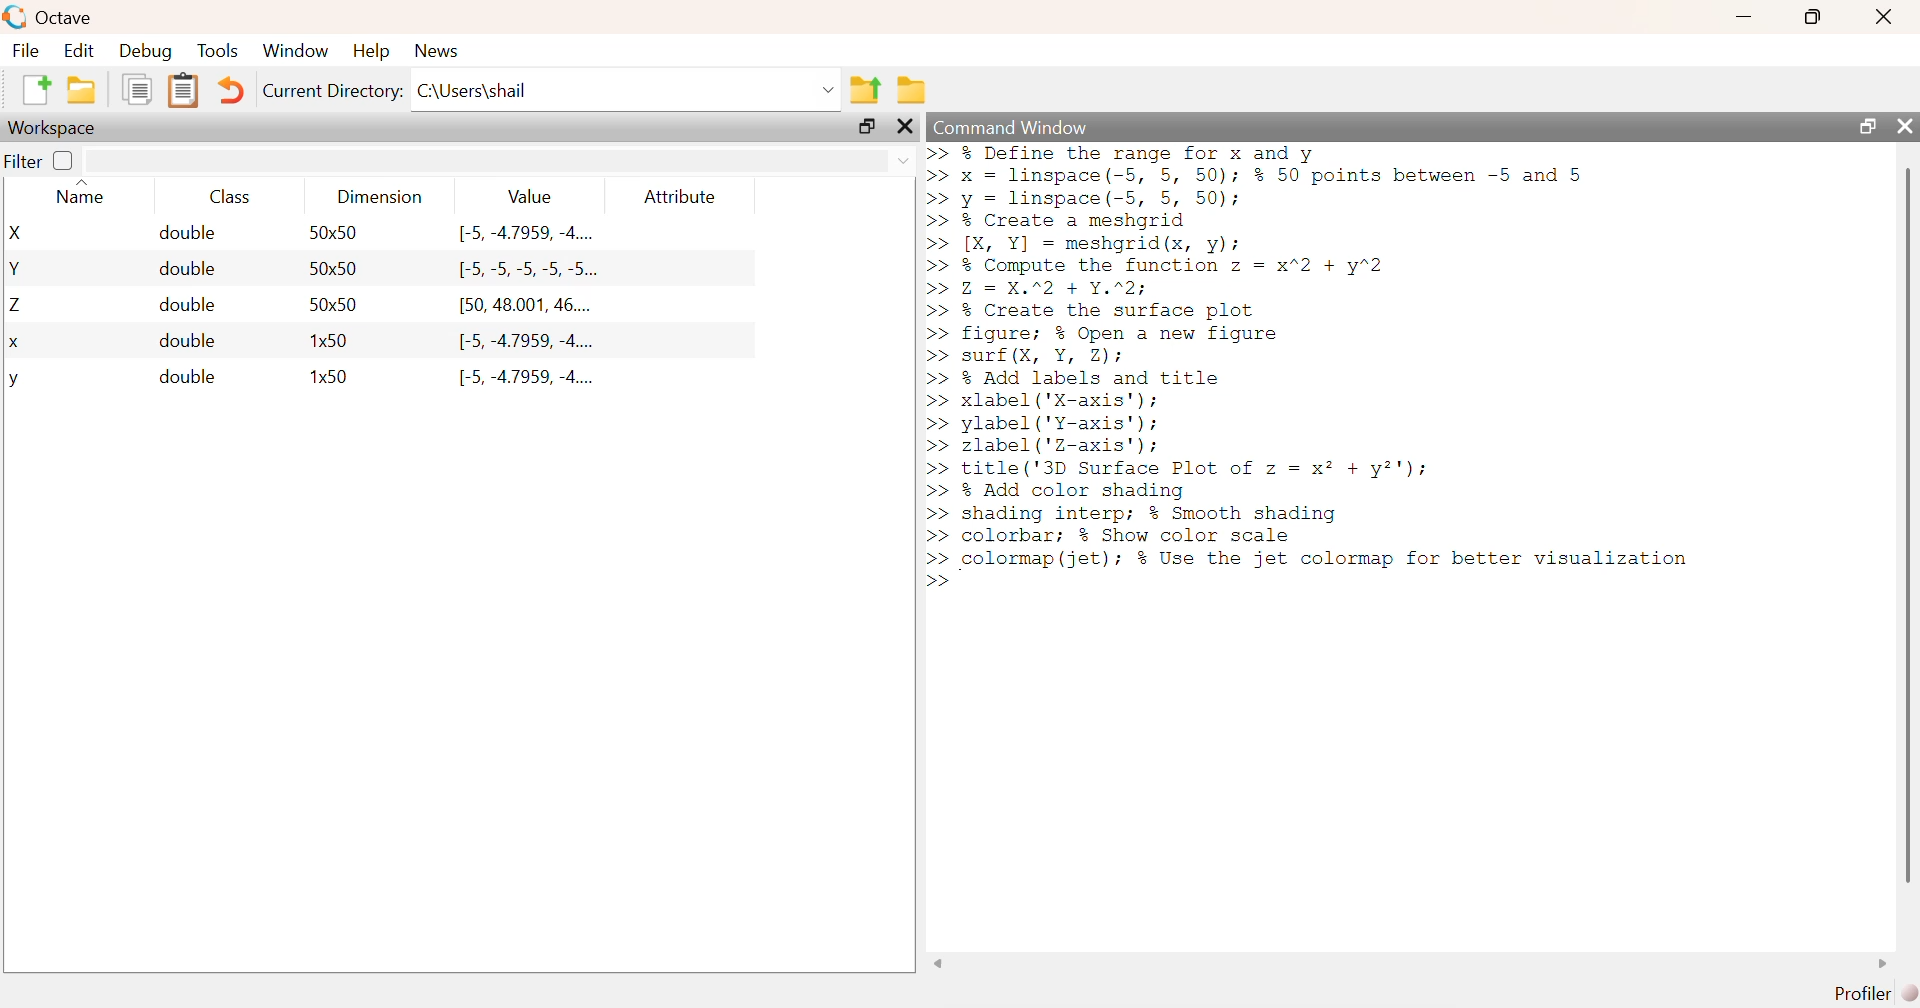  Describe the element at coordinates (939, 963) in the screenshot. I see `scroll left` at that location.